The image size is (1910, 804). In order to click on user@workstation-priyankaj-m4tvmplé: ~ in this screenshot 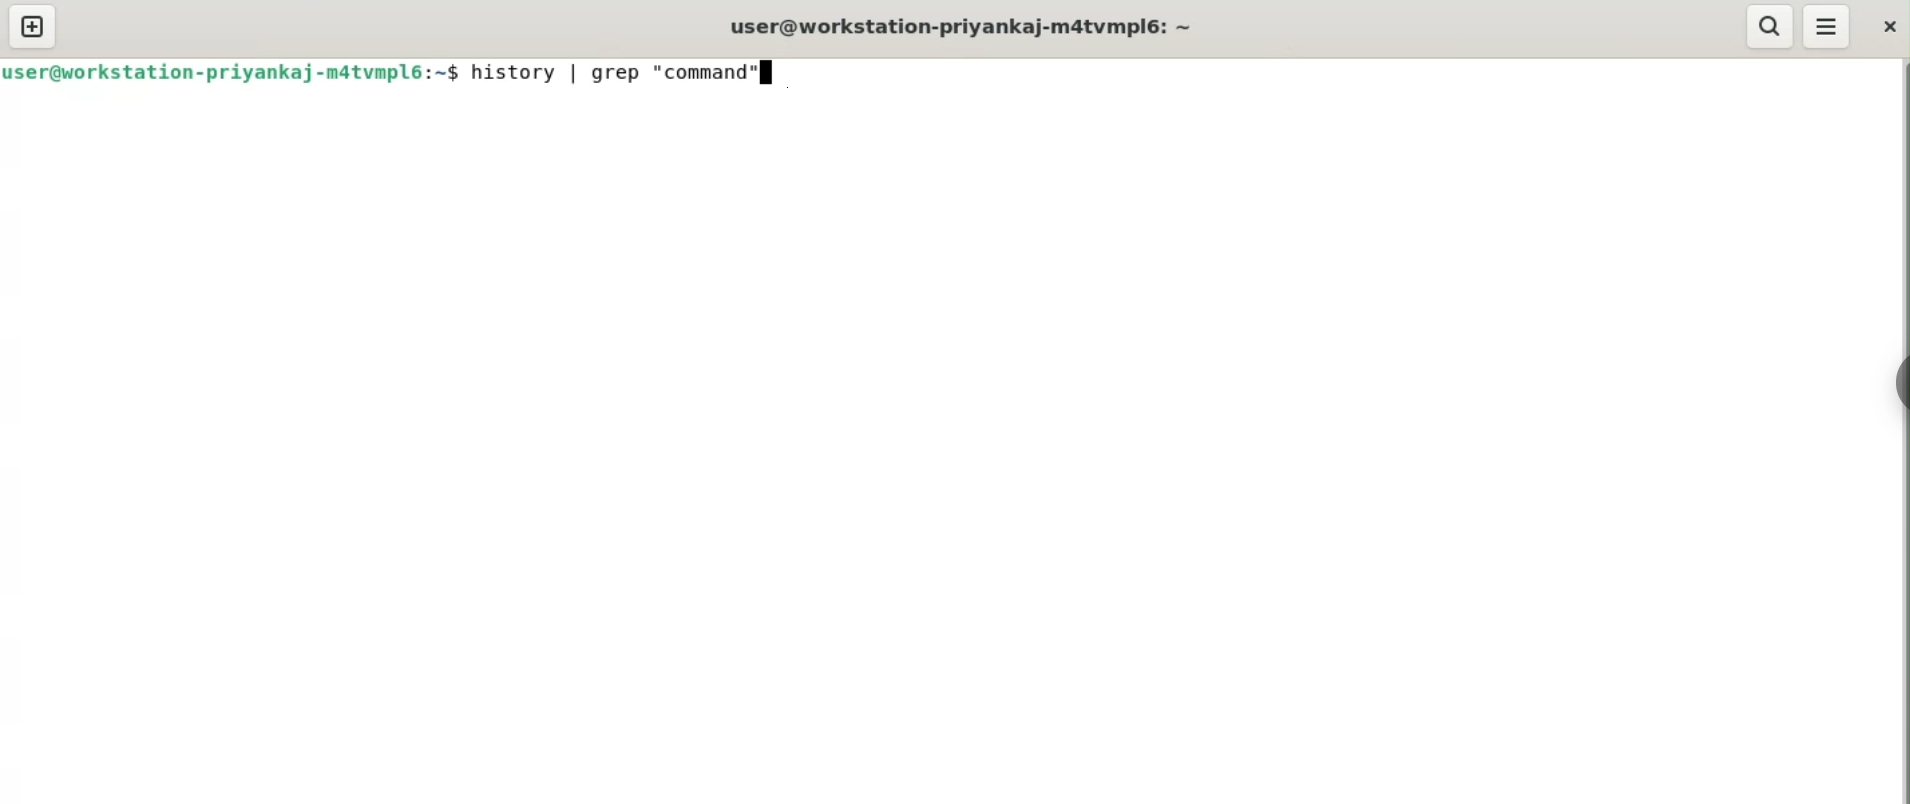, I will do `click(974, 26)`.